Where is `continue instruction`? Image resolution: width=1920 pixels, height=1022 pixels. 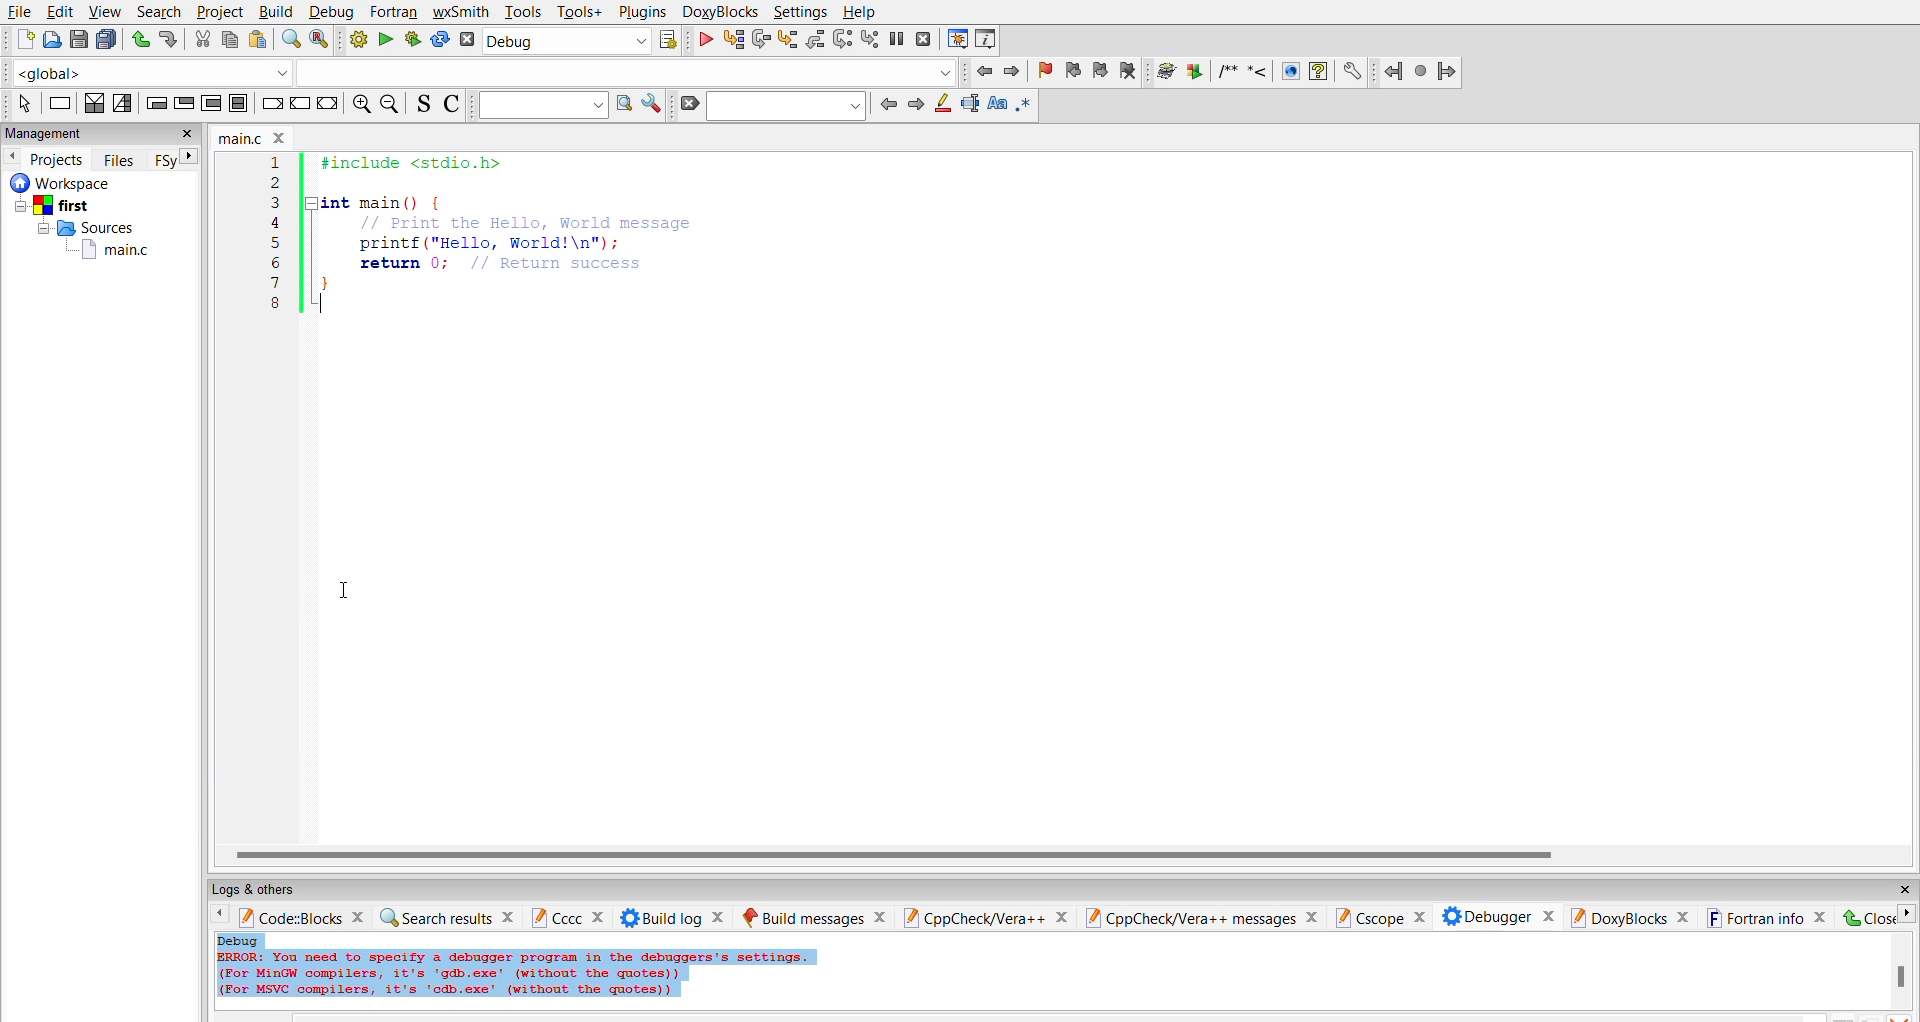
continue instruction is located at coordinates (300, 102).